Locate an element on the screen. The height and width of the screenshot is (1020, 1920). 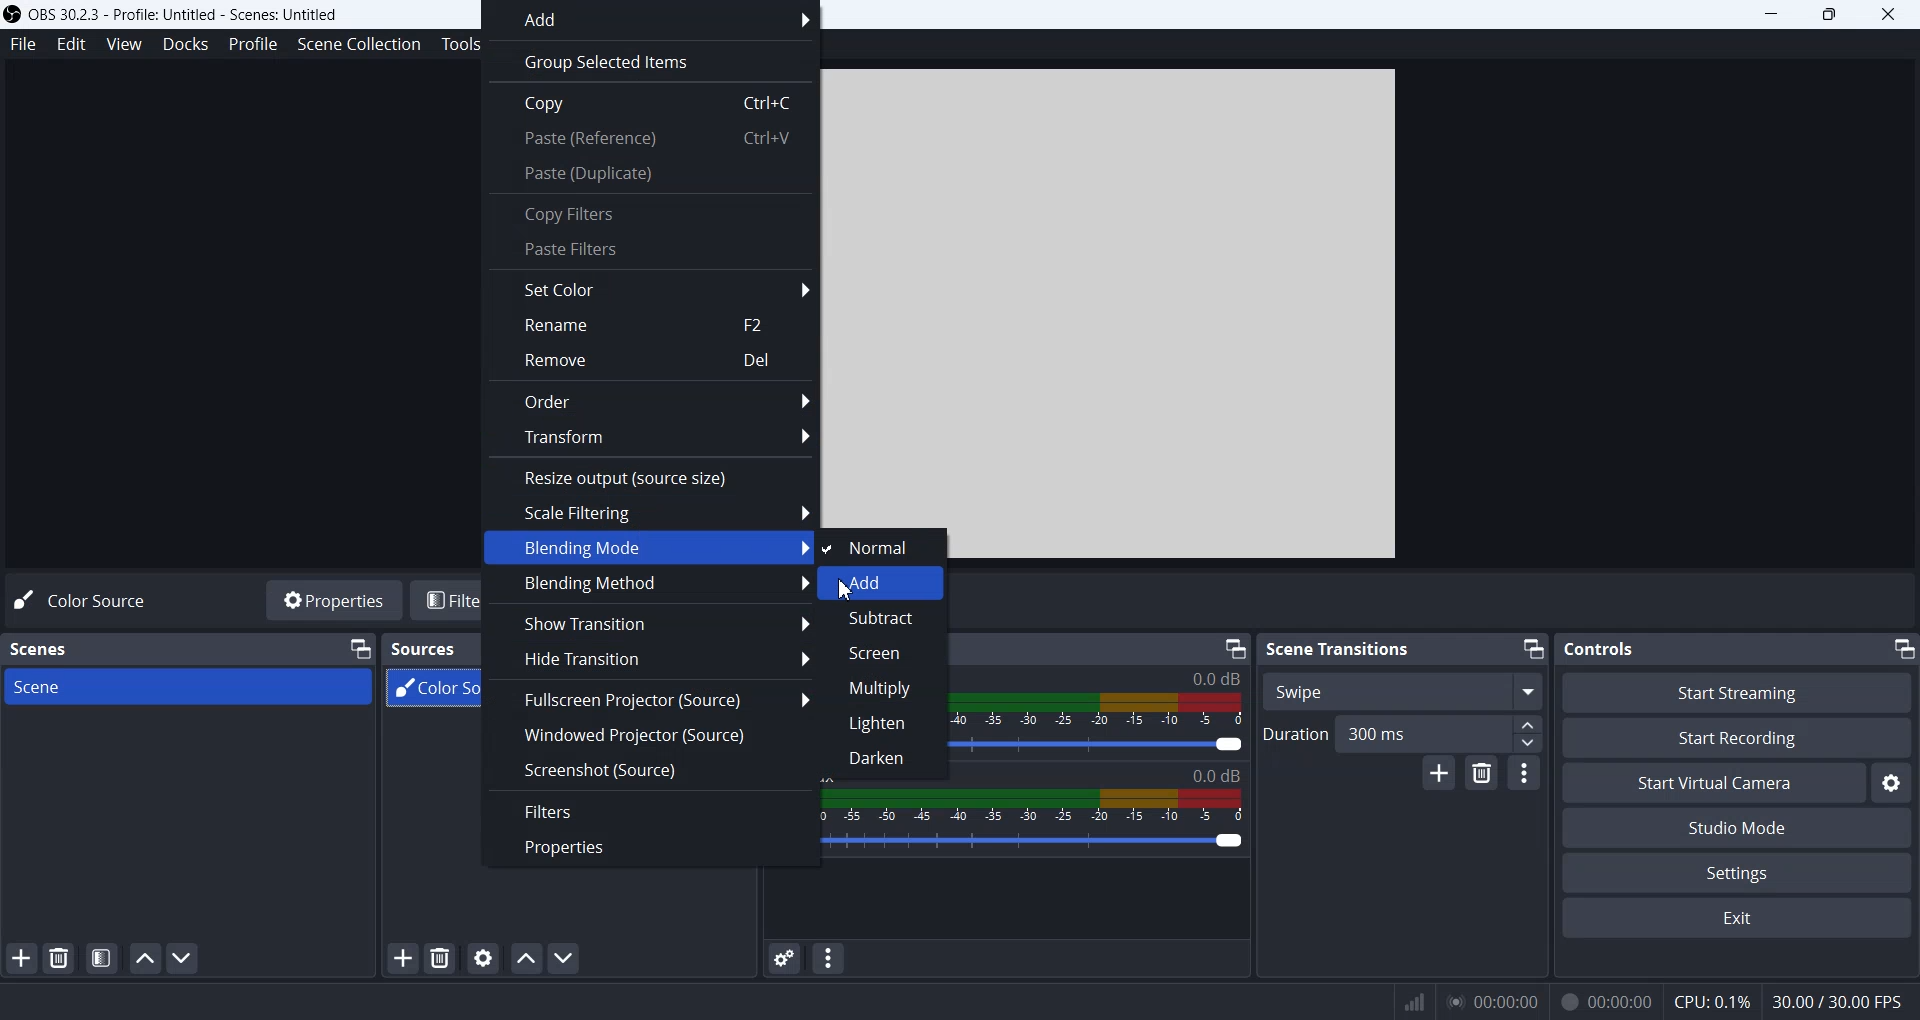
Remove Source is located at coordinates (440, 958).